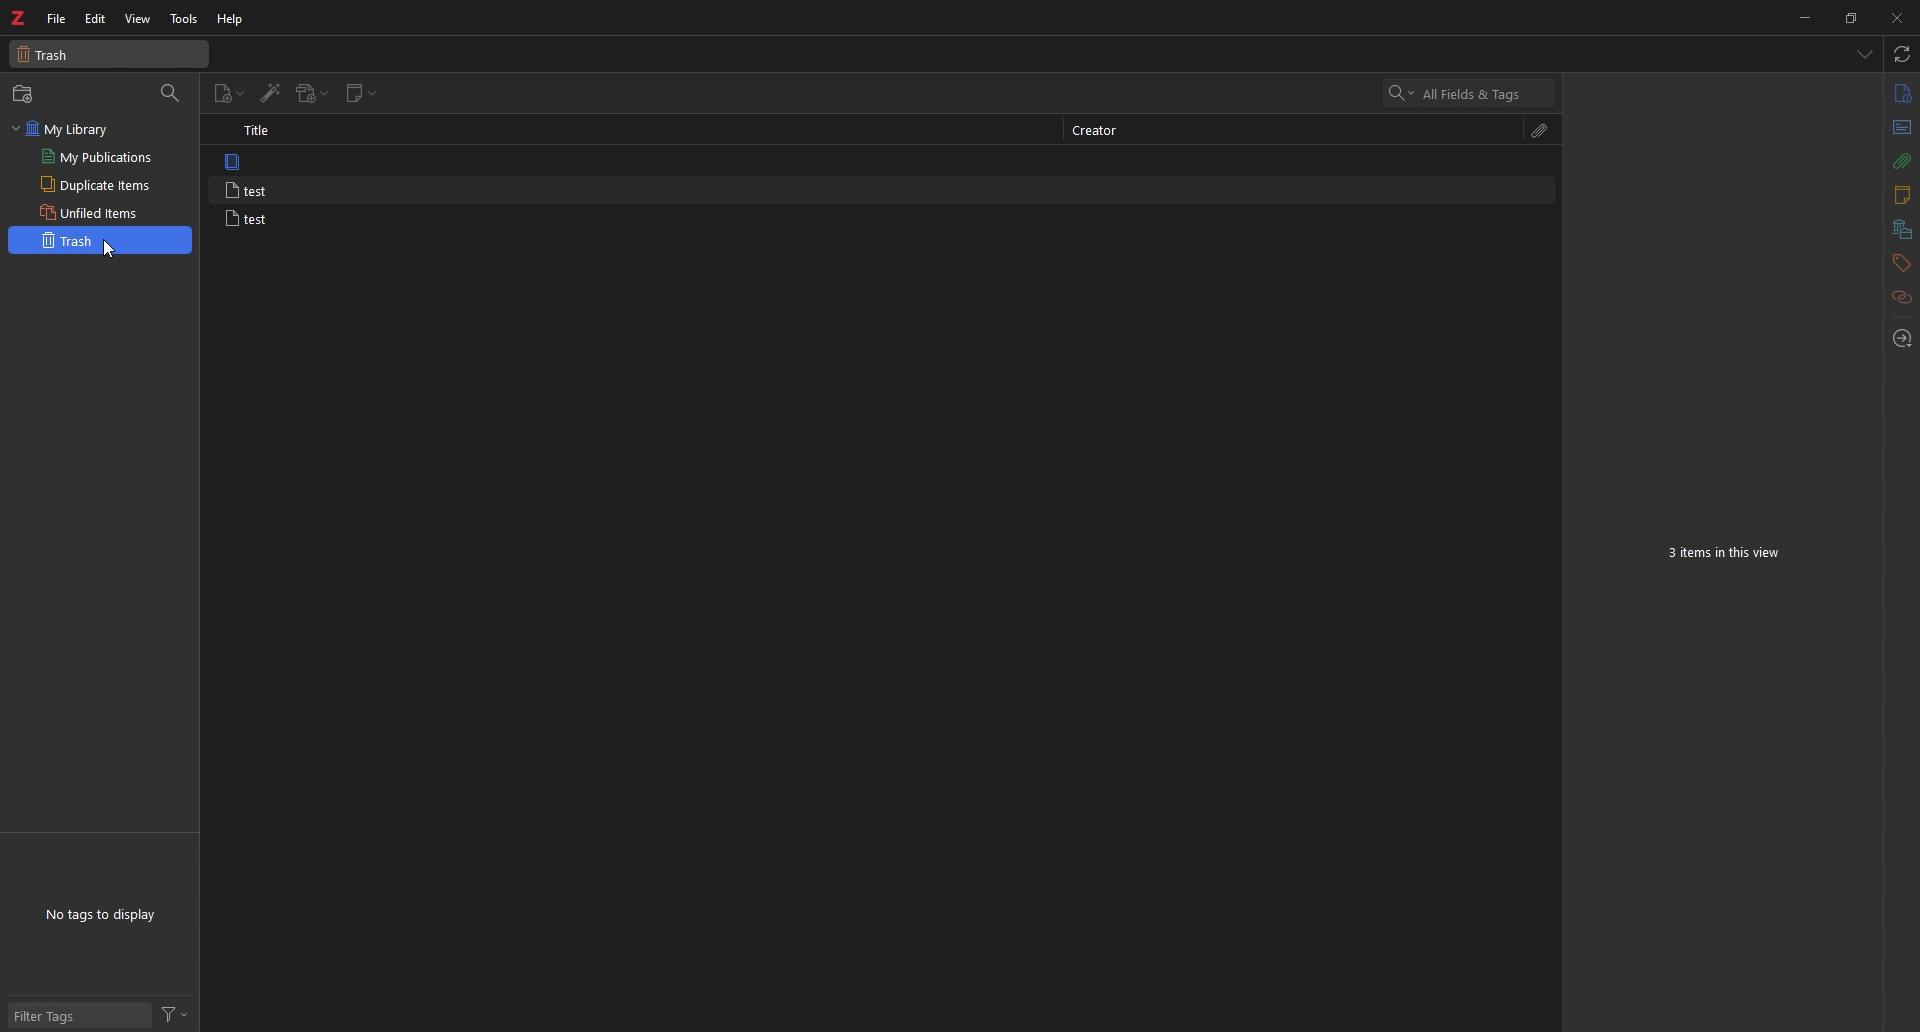 The height and width of the screenshot is (1032, 1920). Describe the element at coordinates (138, 19) in the screenshot. I see `view` at that location.